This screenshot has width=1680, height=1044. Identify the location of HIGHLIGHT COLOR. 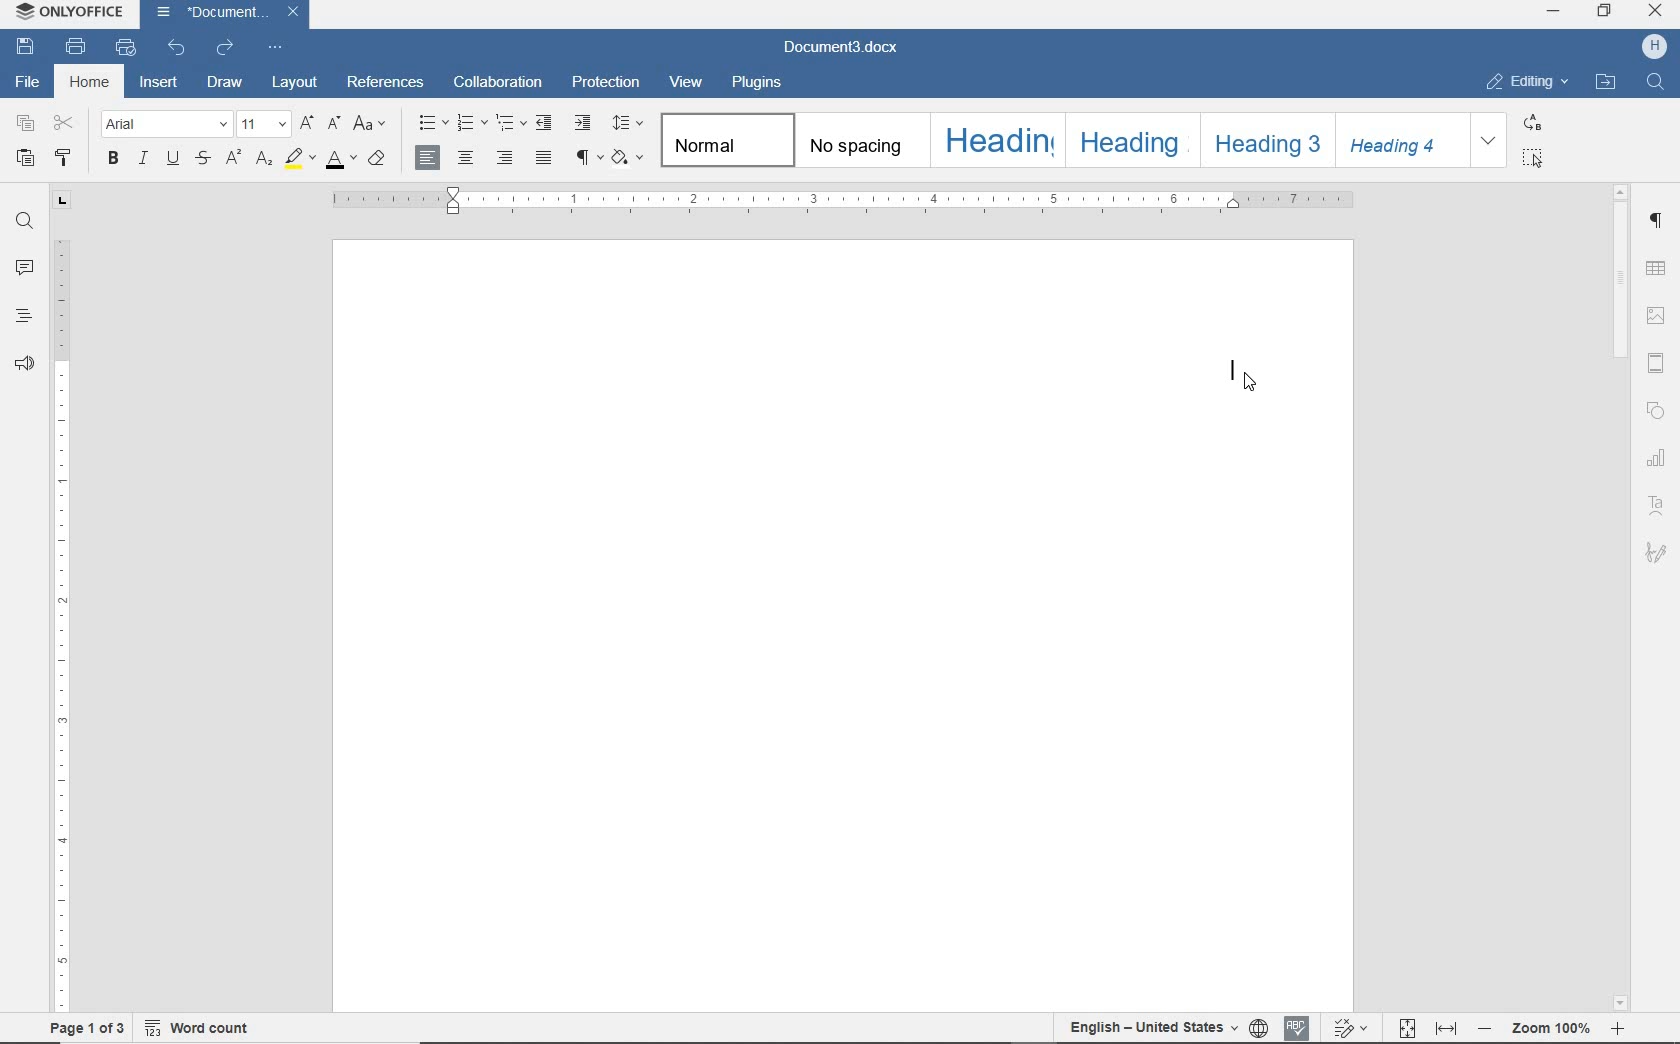
(298, 158).